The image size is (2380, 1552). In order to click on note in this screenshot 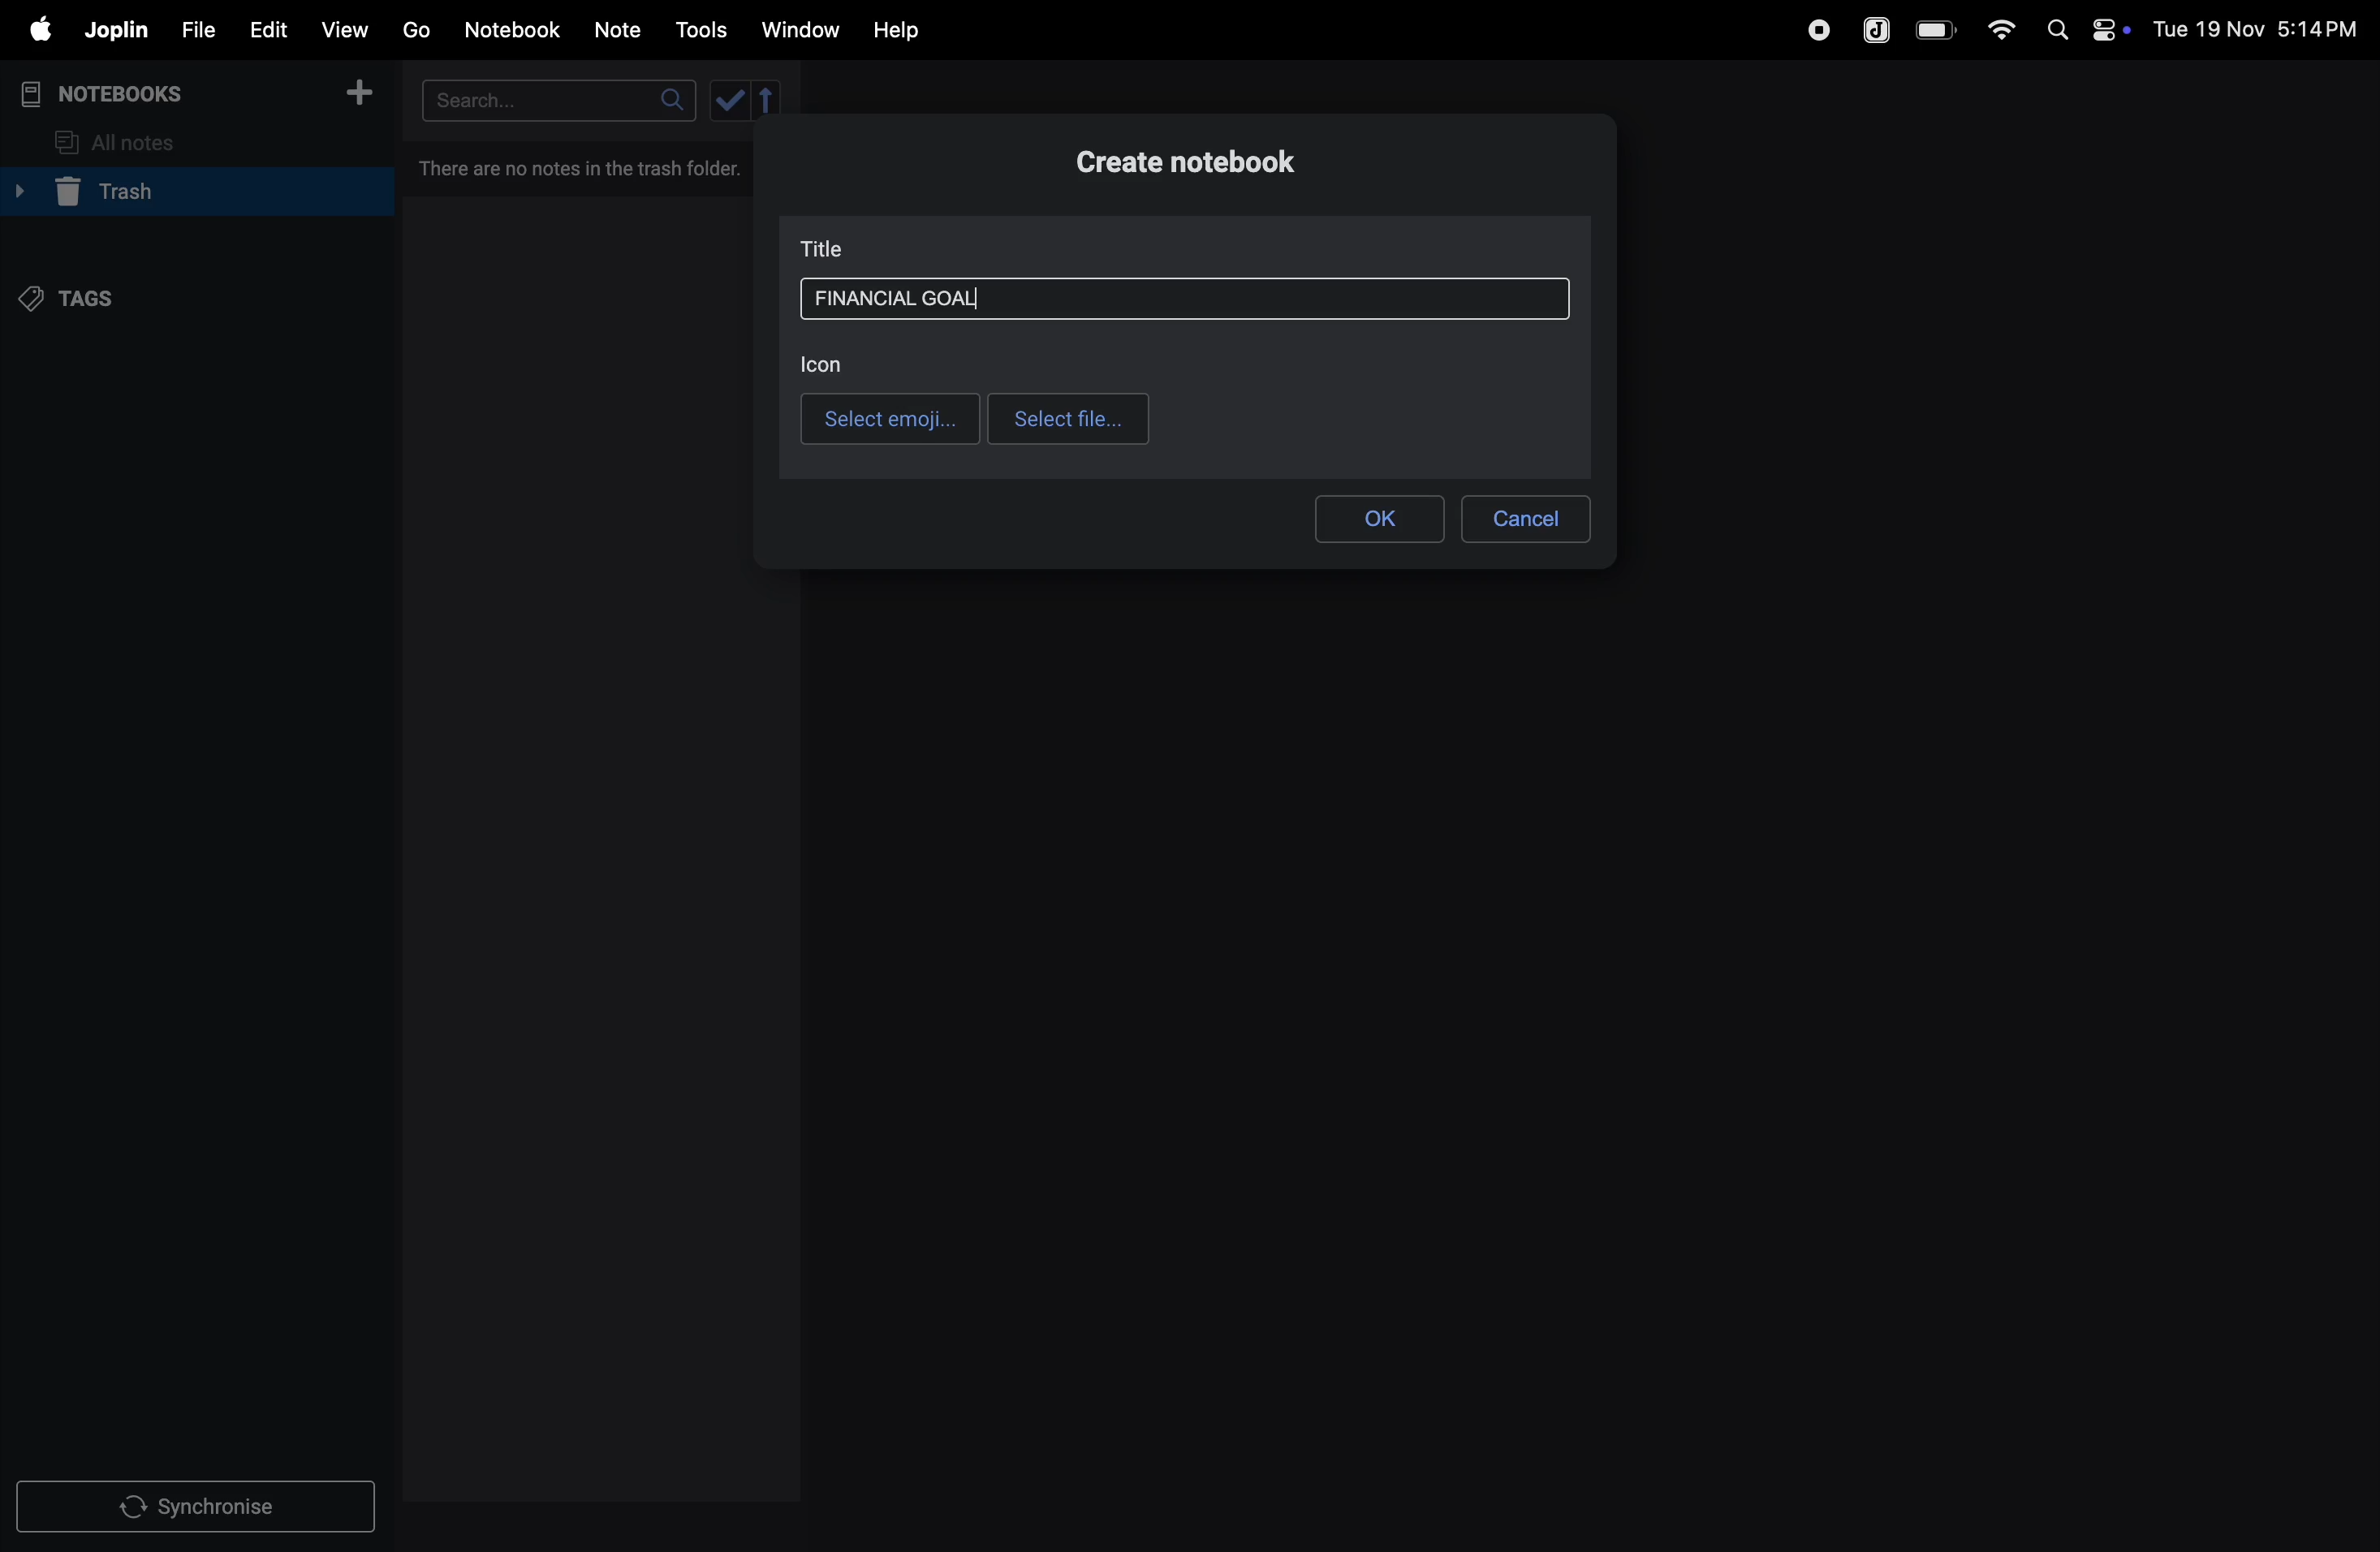, I will do `click(621, 31)`.